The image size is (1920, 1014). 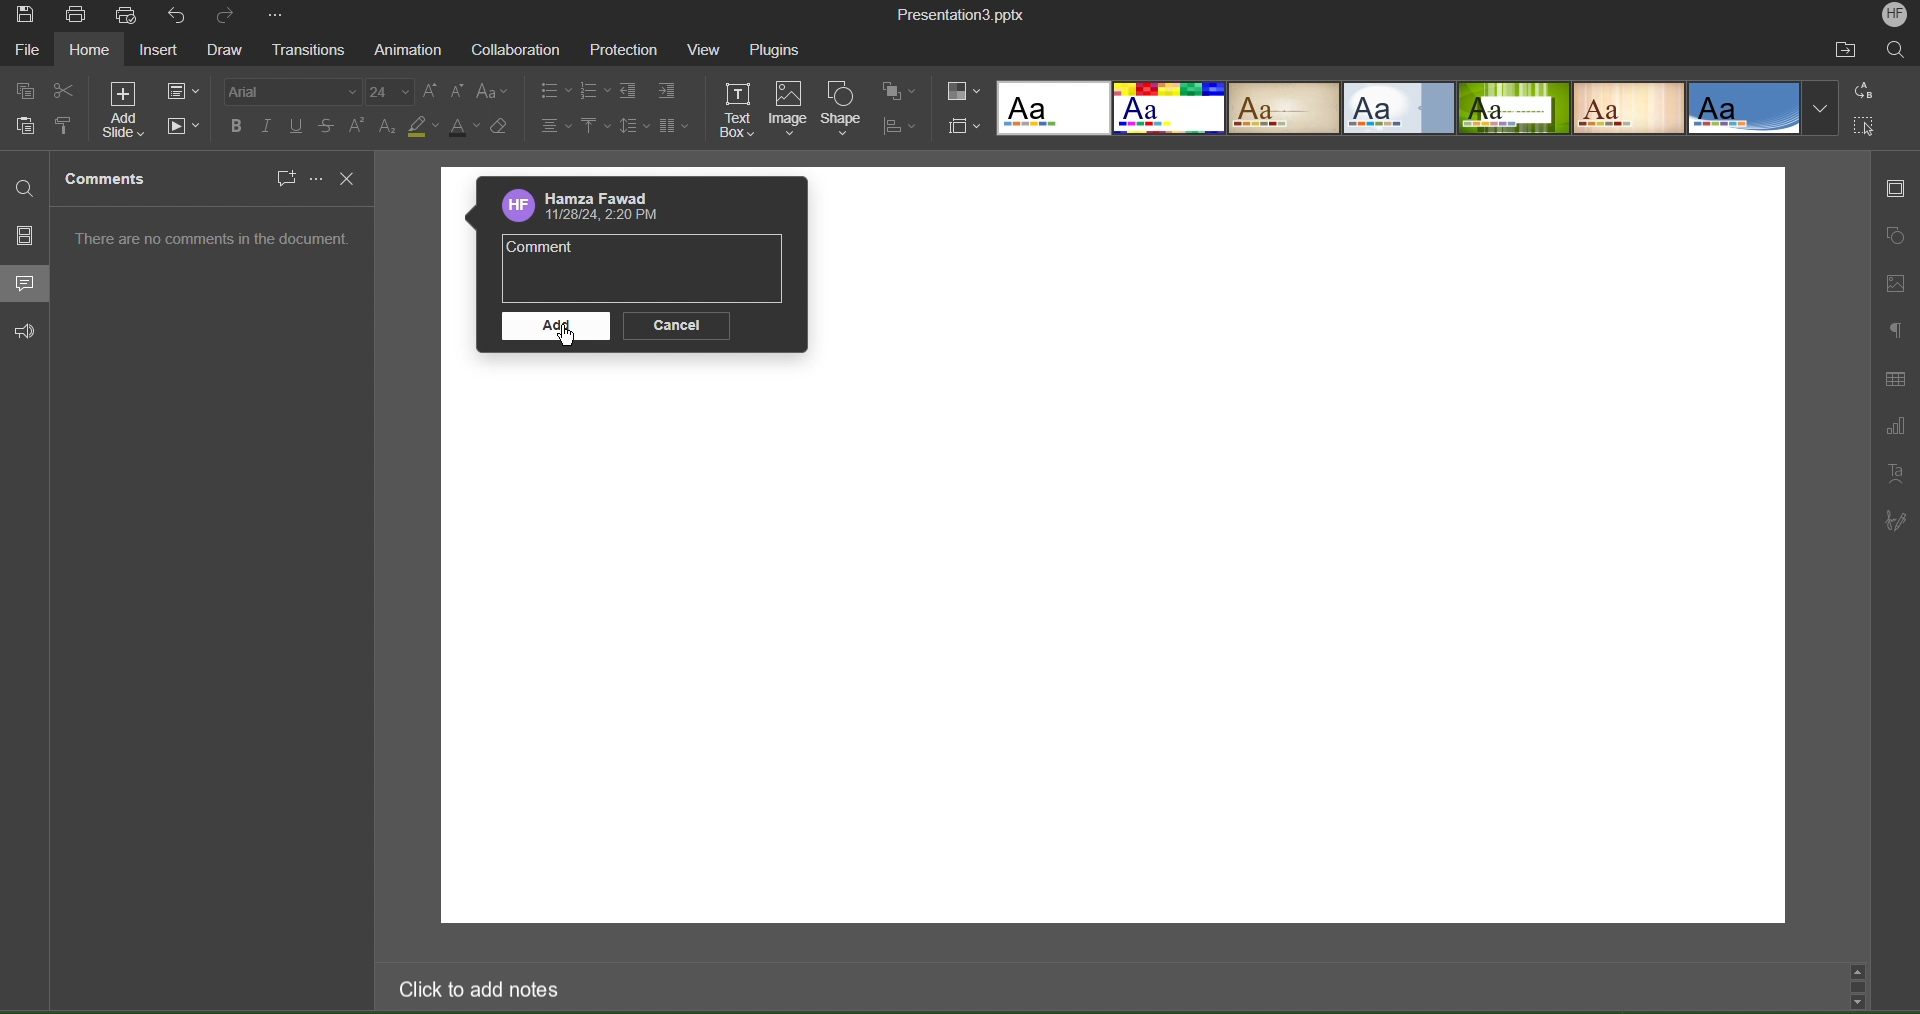 What do you see at coordinates (79, 14) in the screenshot?
I see `Print` at bounding box center [79, 14].